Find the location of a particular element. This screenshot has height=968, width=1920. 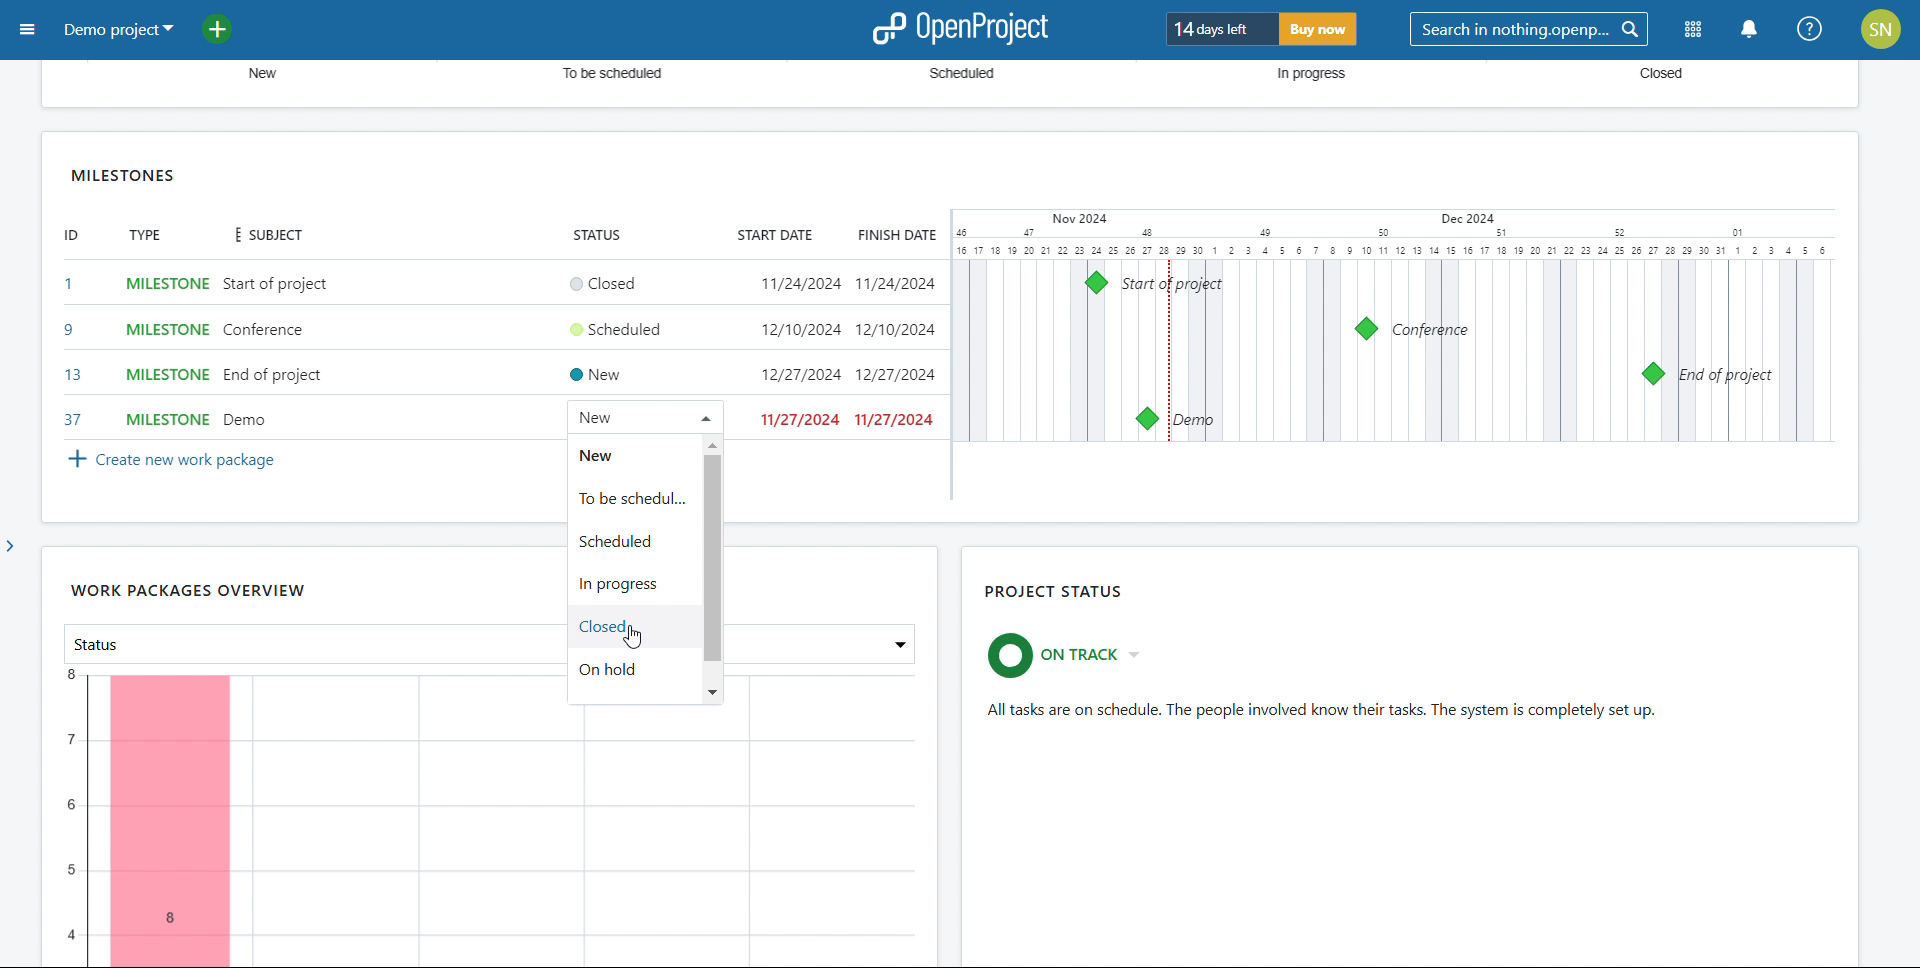

‘Scheduled is located at coordinates (963, 75).